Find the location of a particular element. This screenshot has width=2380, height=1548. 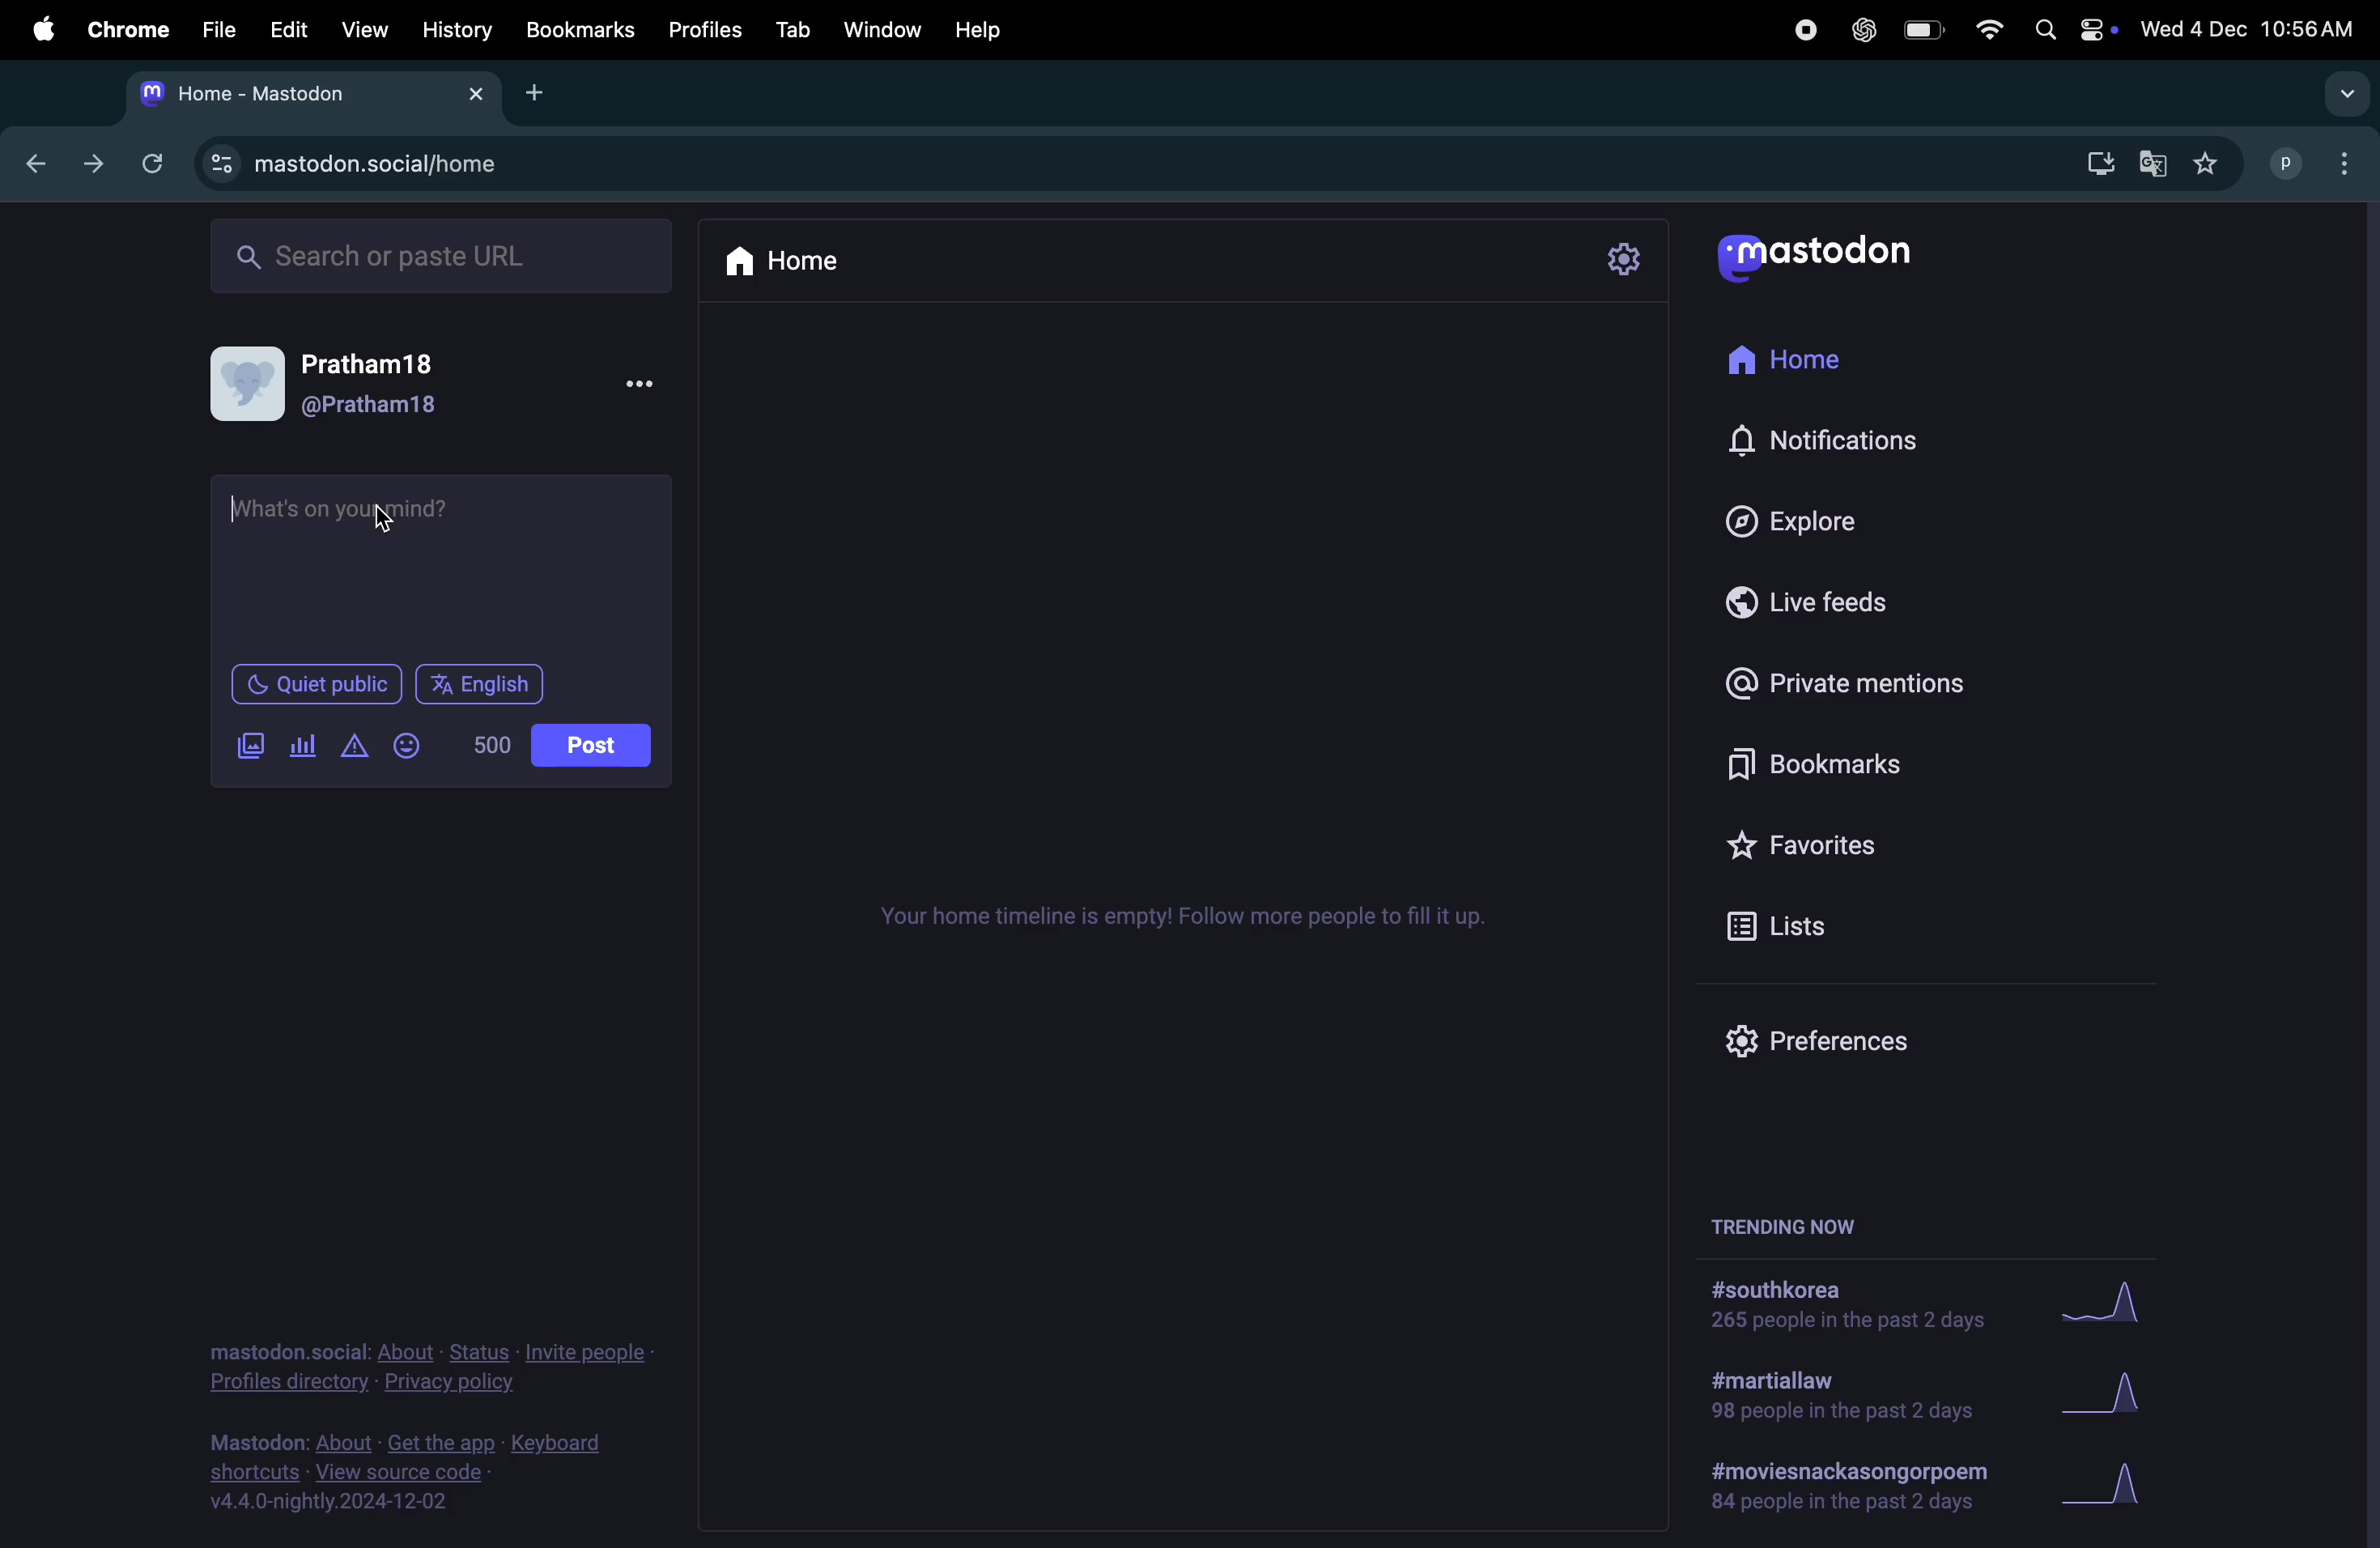

settings is located at coordinates (1623, 262).